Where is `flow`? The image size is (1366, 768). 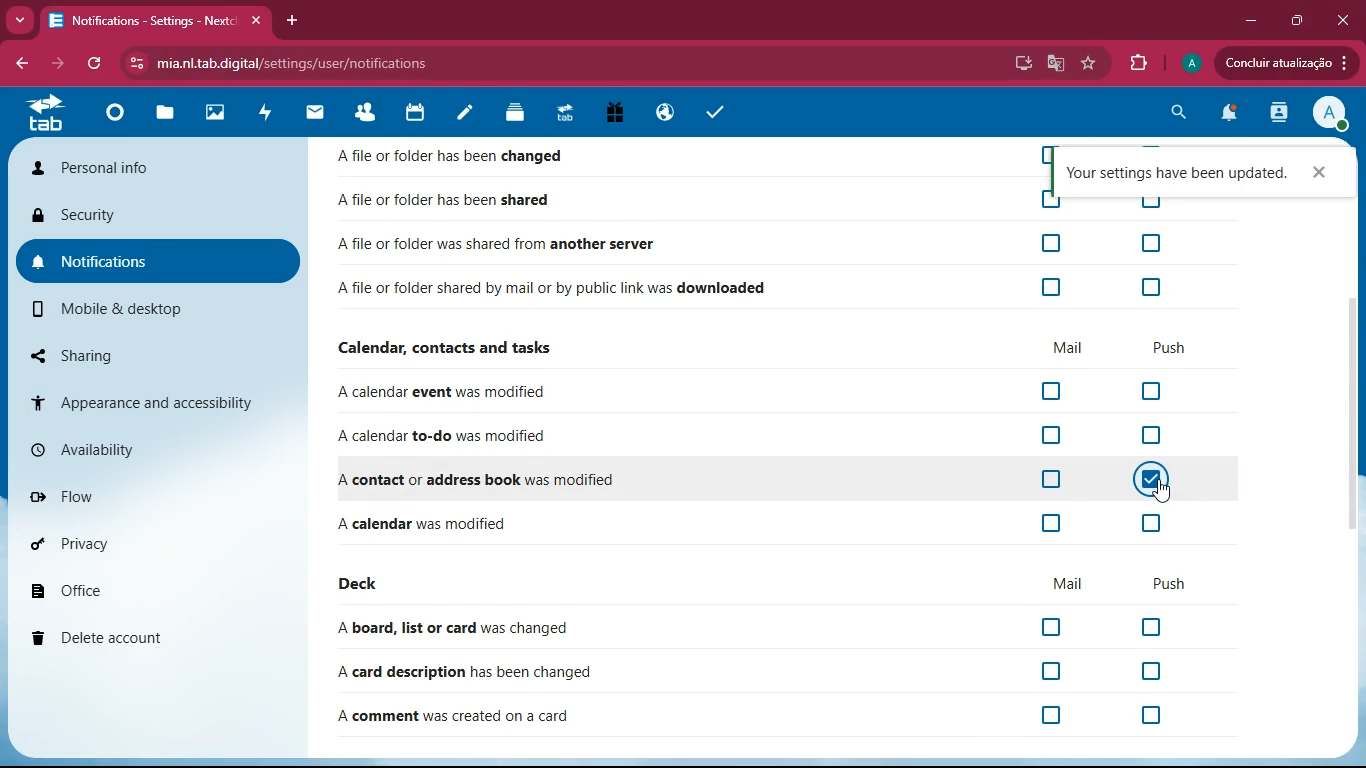
flow is located at coordinates (147, 499).